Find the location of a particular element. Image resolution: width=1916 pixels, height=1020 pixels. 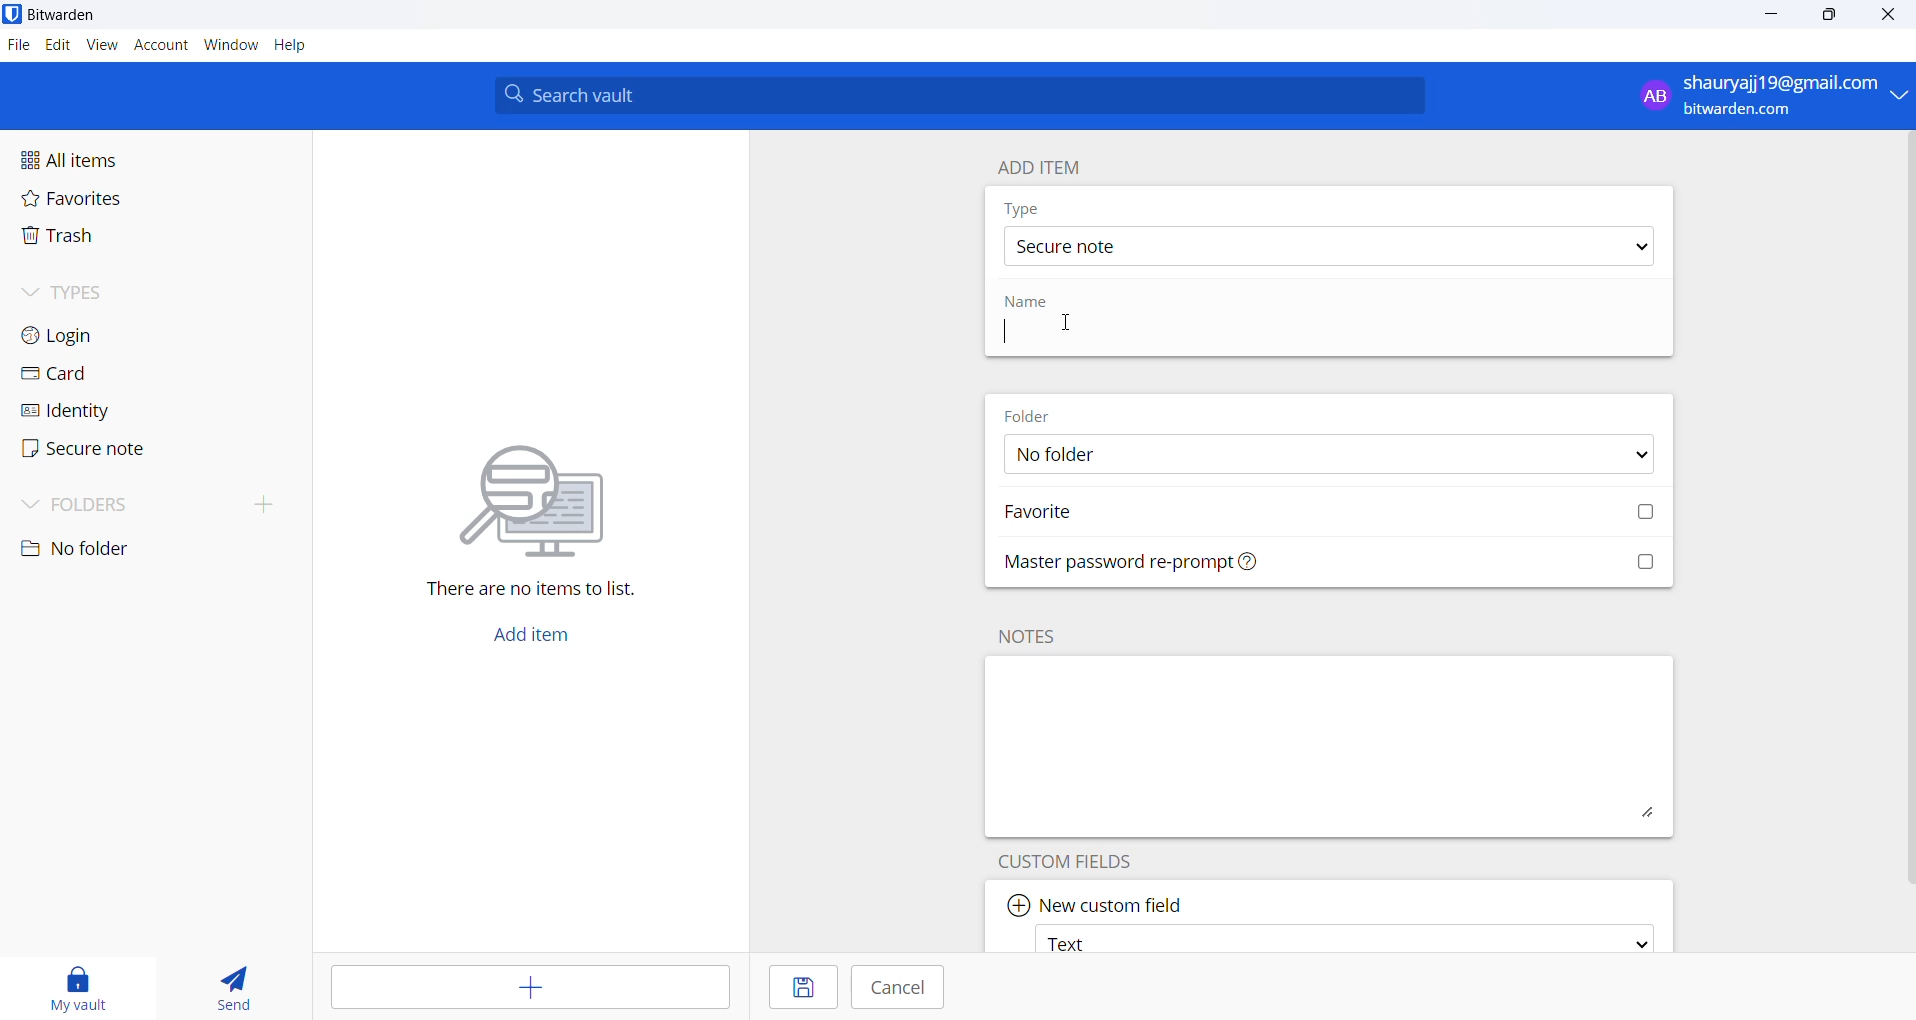

add item is located at coordinates (1038, 166).